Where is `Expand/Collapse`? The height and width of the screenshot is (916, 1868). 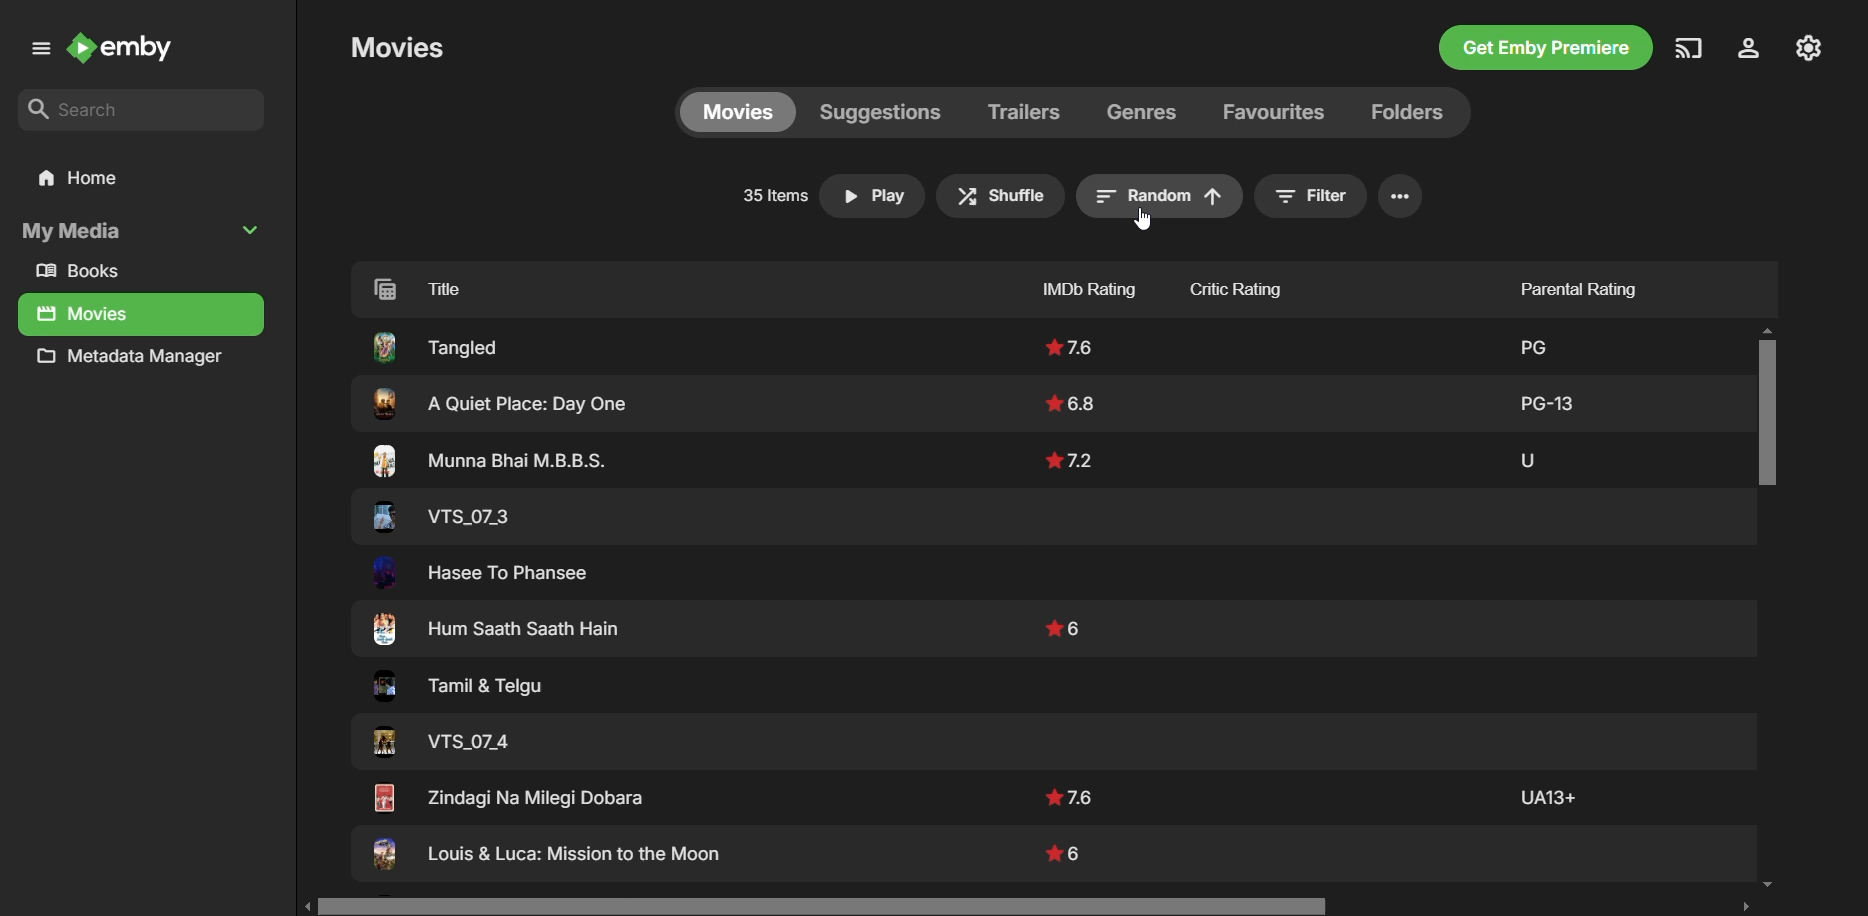
Expand/Collapse is located at coordinates (254, 229).